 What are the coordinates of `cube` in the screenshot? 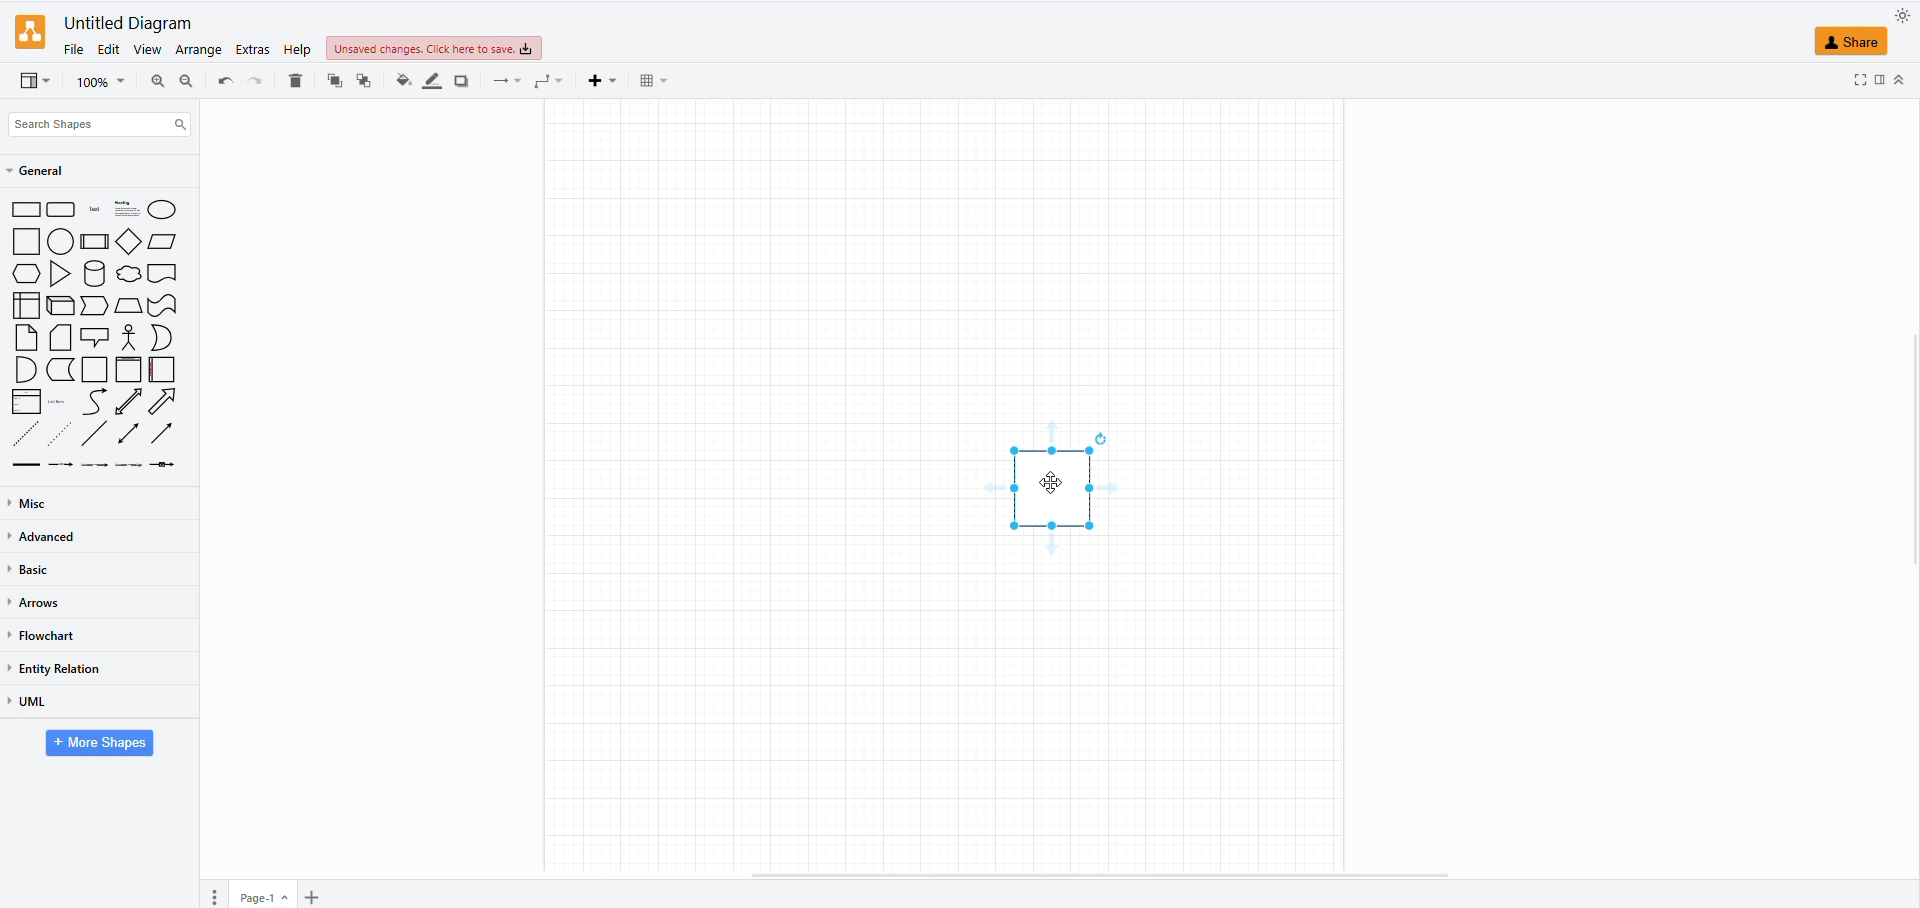 It's located at (60, 307).